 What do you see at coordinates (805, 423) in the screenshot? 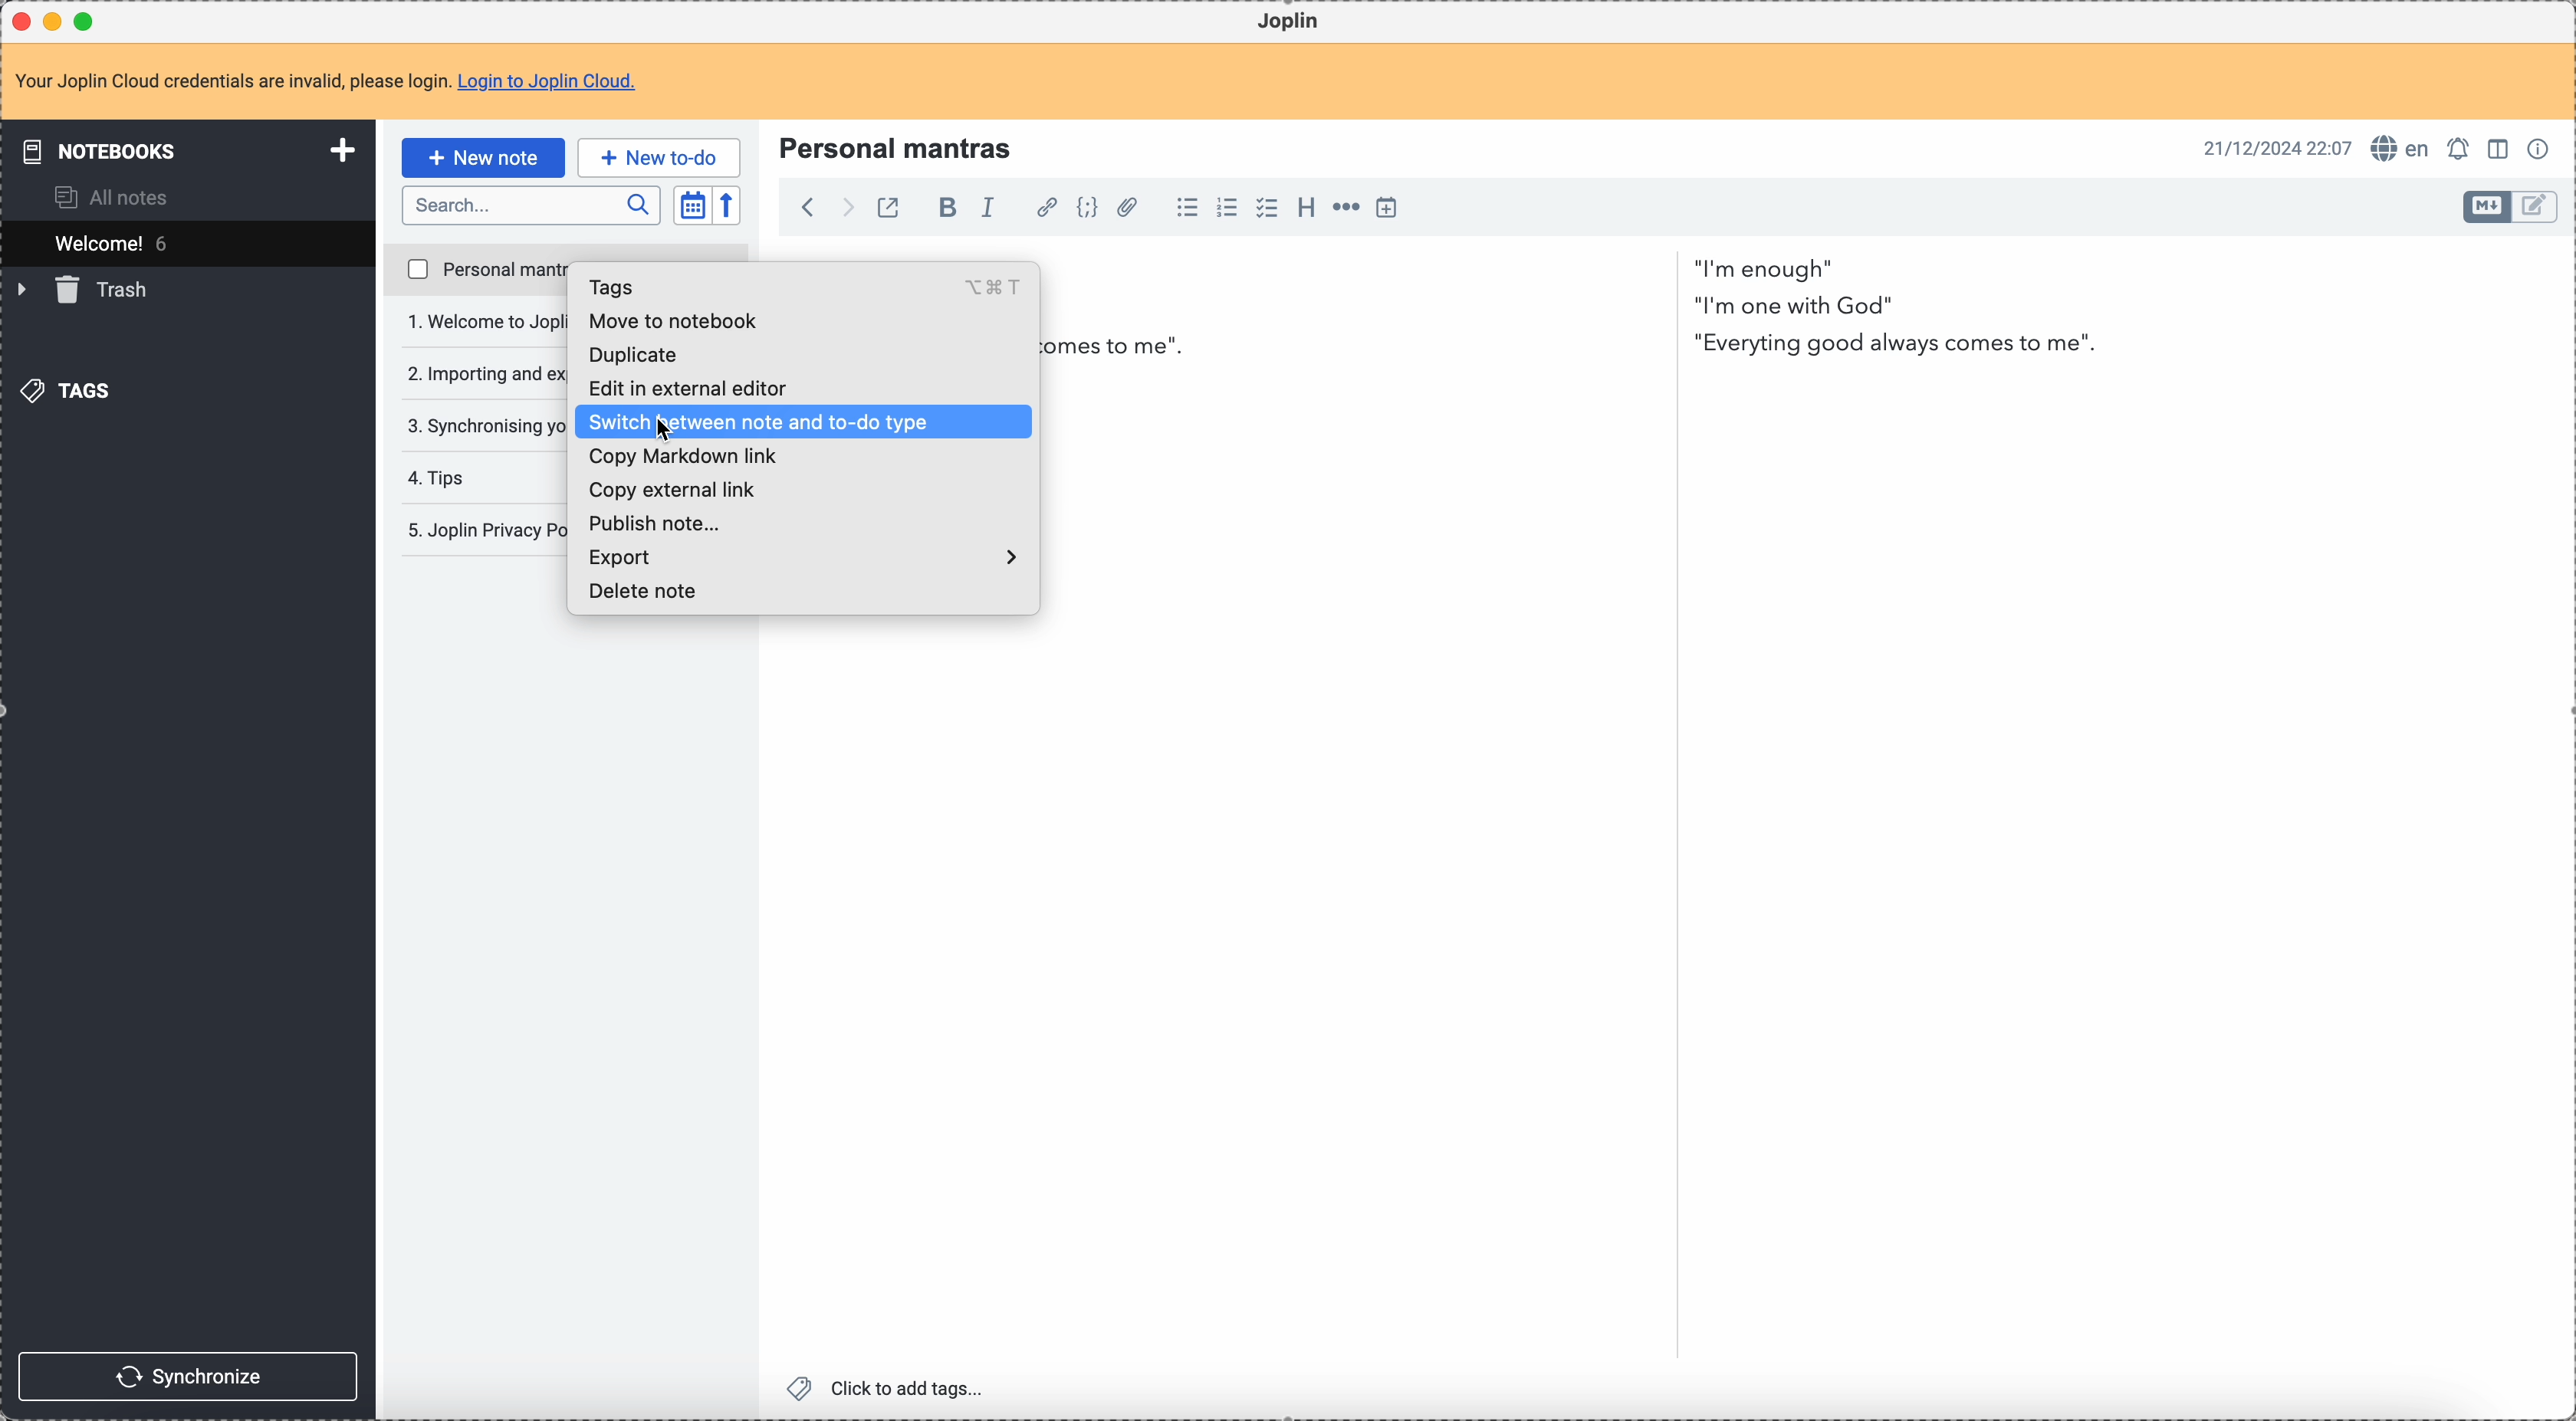
I see `switch between note and to-do type` at bounding box center [805, 423].